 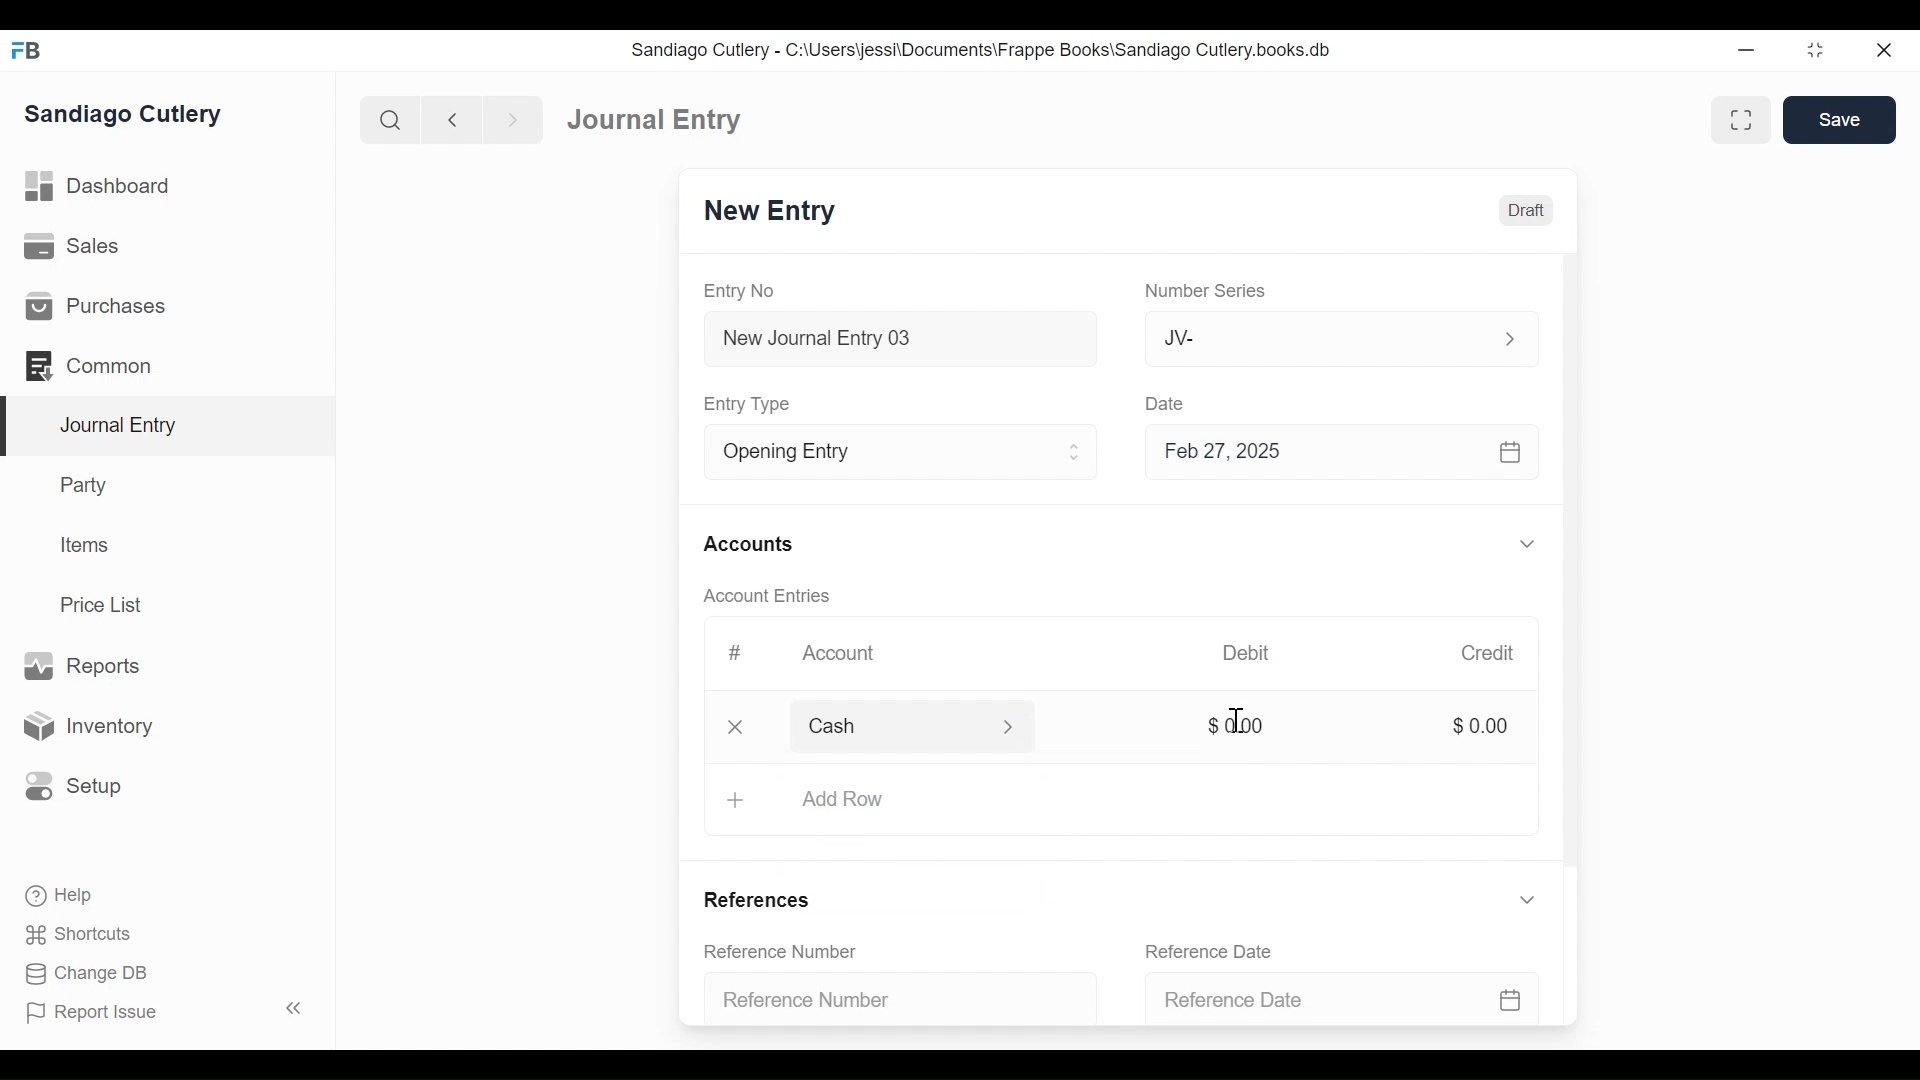 I want to click on Shortcuts, so click(x=81, y=937).